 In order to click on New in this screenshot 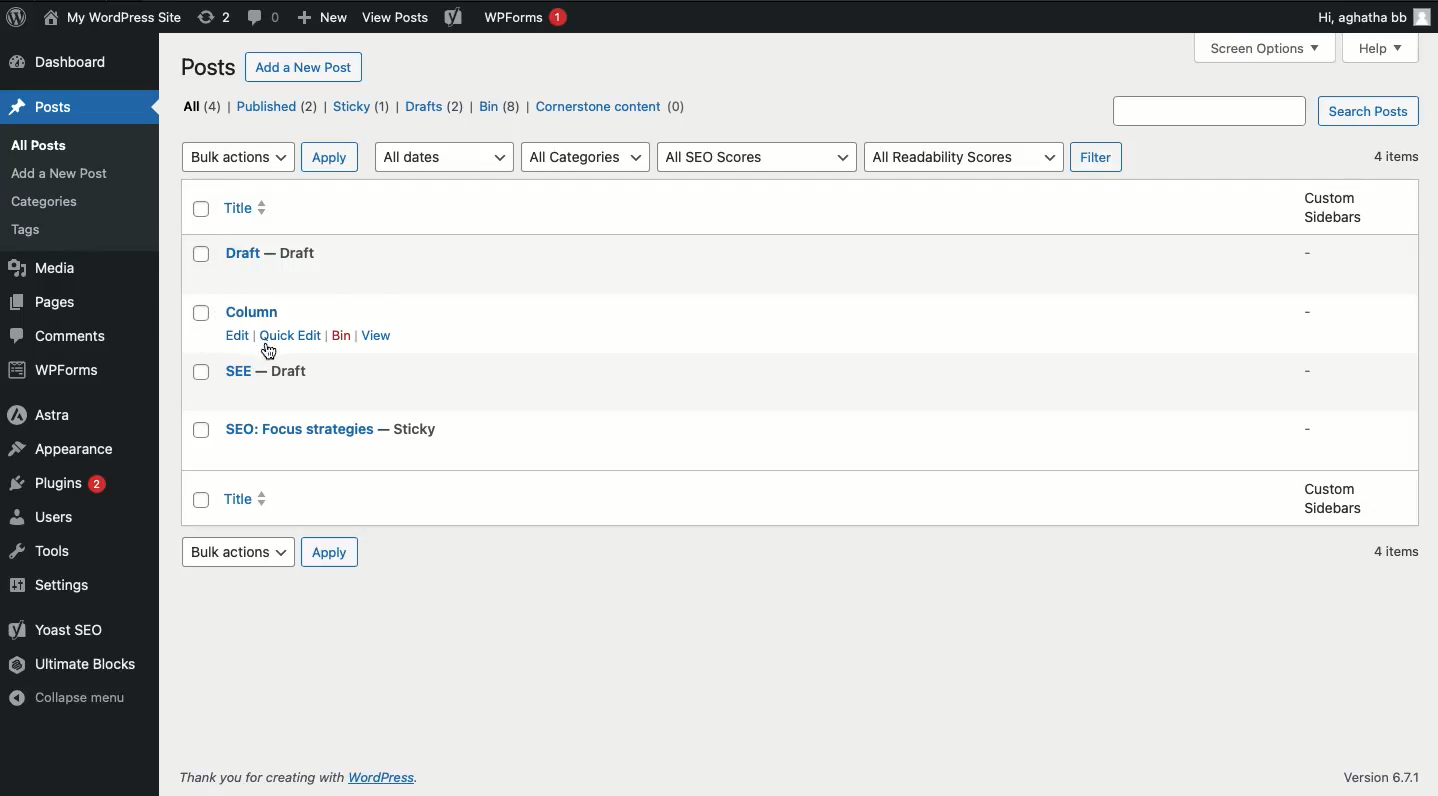, I will do `click(325, 17)`.